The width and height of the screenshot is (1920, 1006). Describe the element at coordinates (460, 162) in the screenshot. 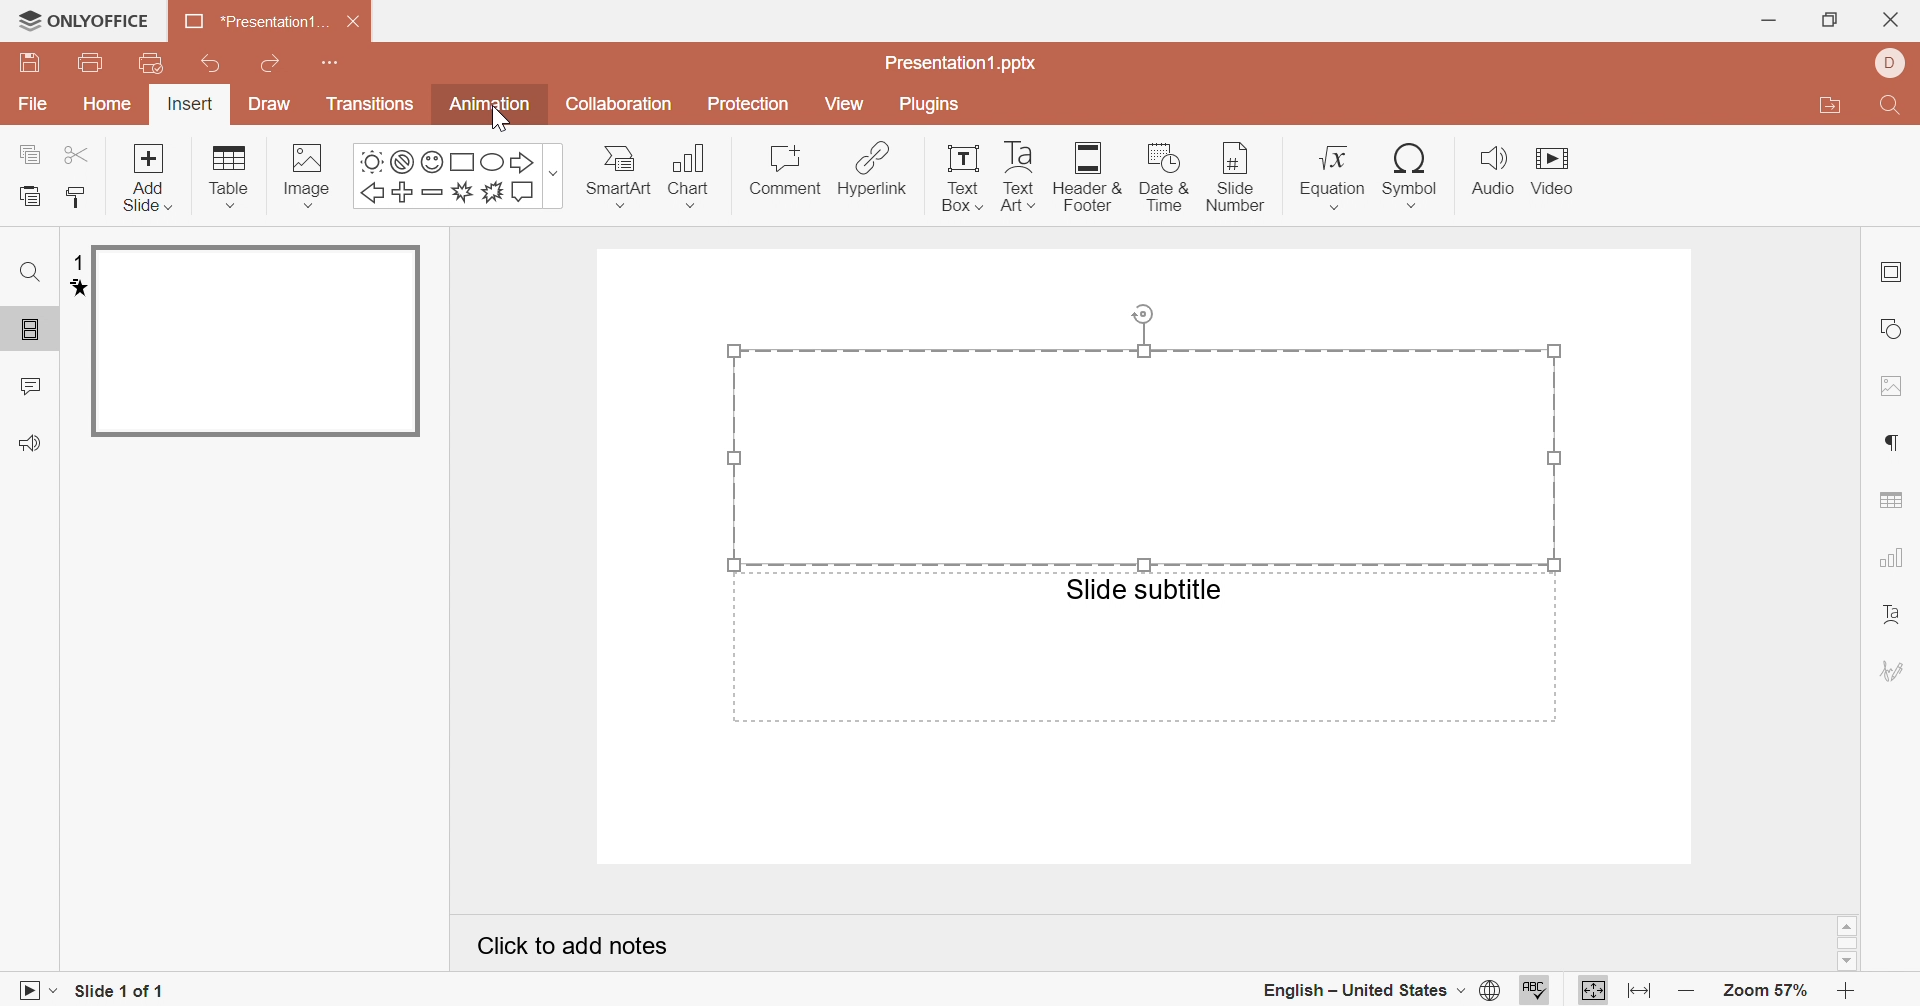

I see `square` at that location.